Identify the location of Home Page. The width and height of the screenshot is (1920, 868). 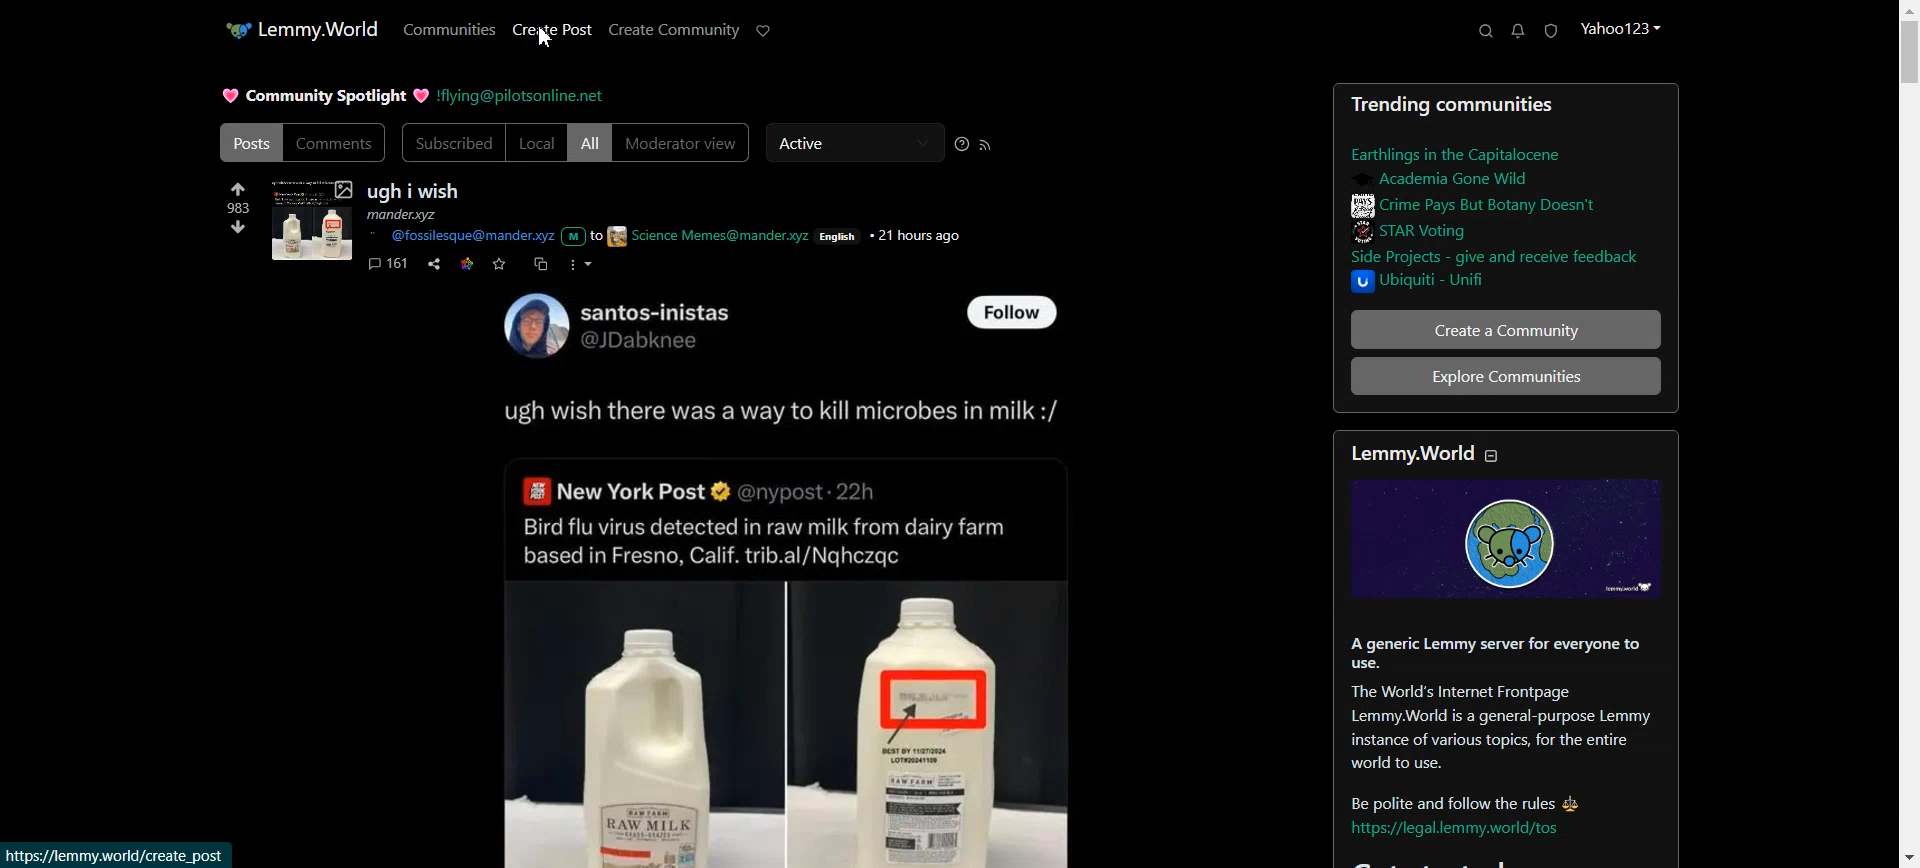
(301, 31).